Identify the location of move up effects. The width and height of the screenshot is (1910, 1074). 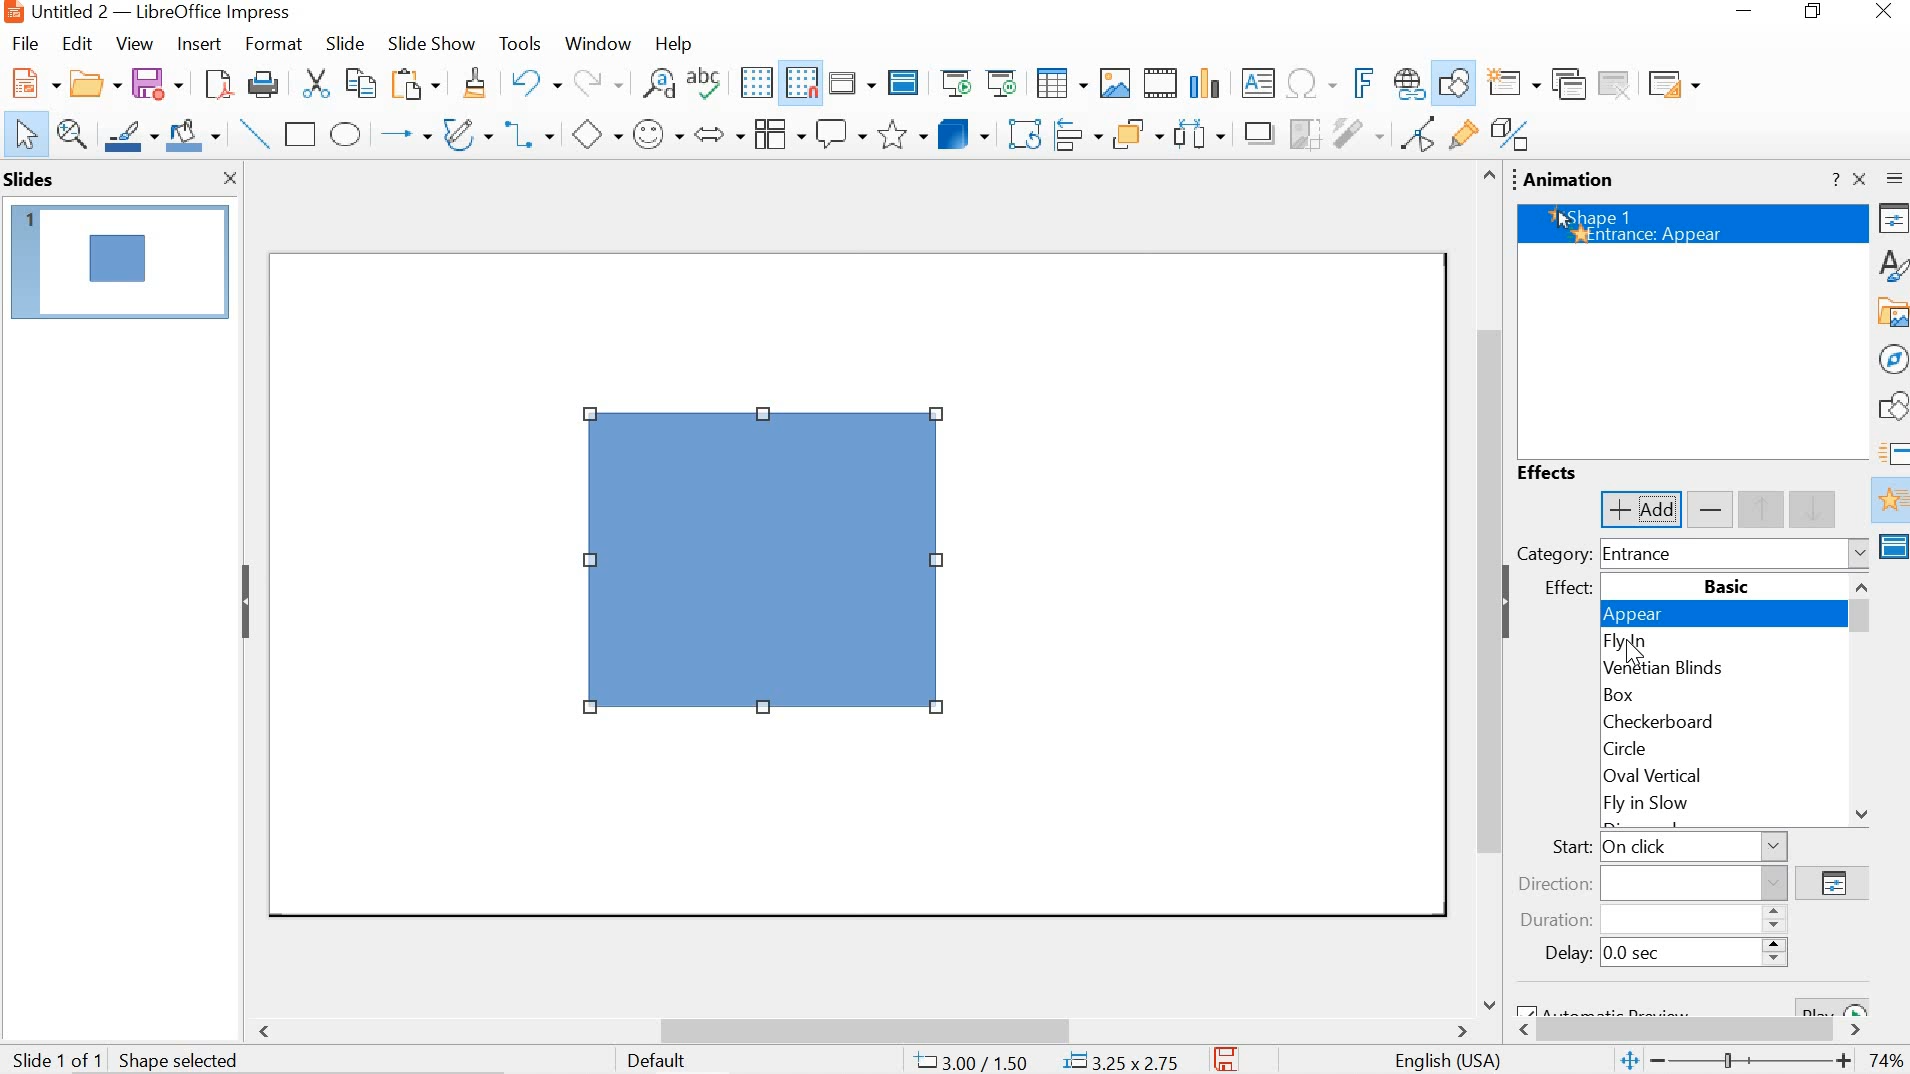
(1793, 509).